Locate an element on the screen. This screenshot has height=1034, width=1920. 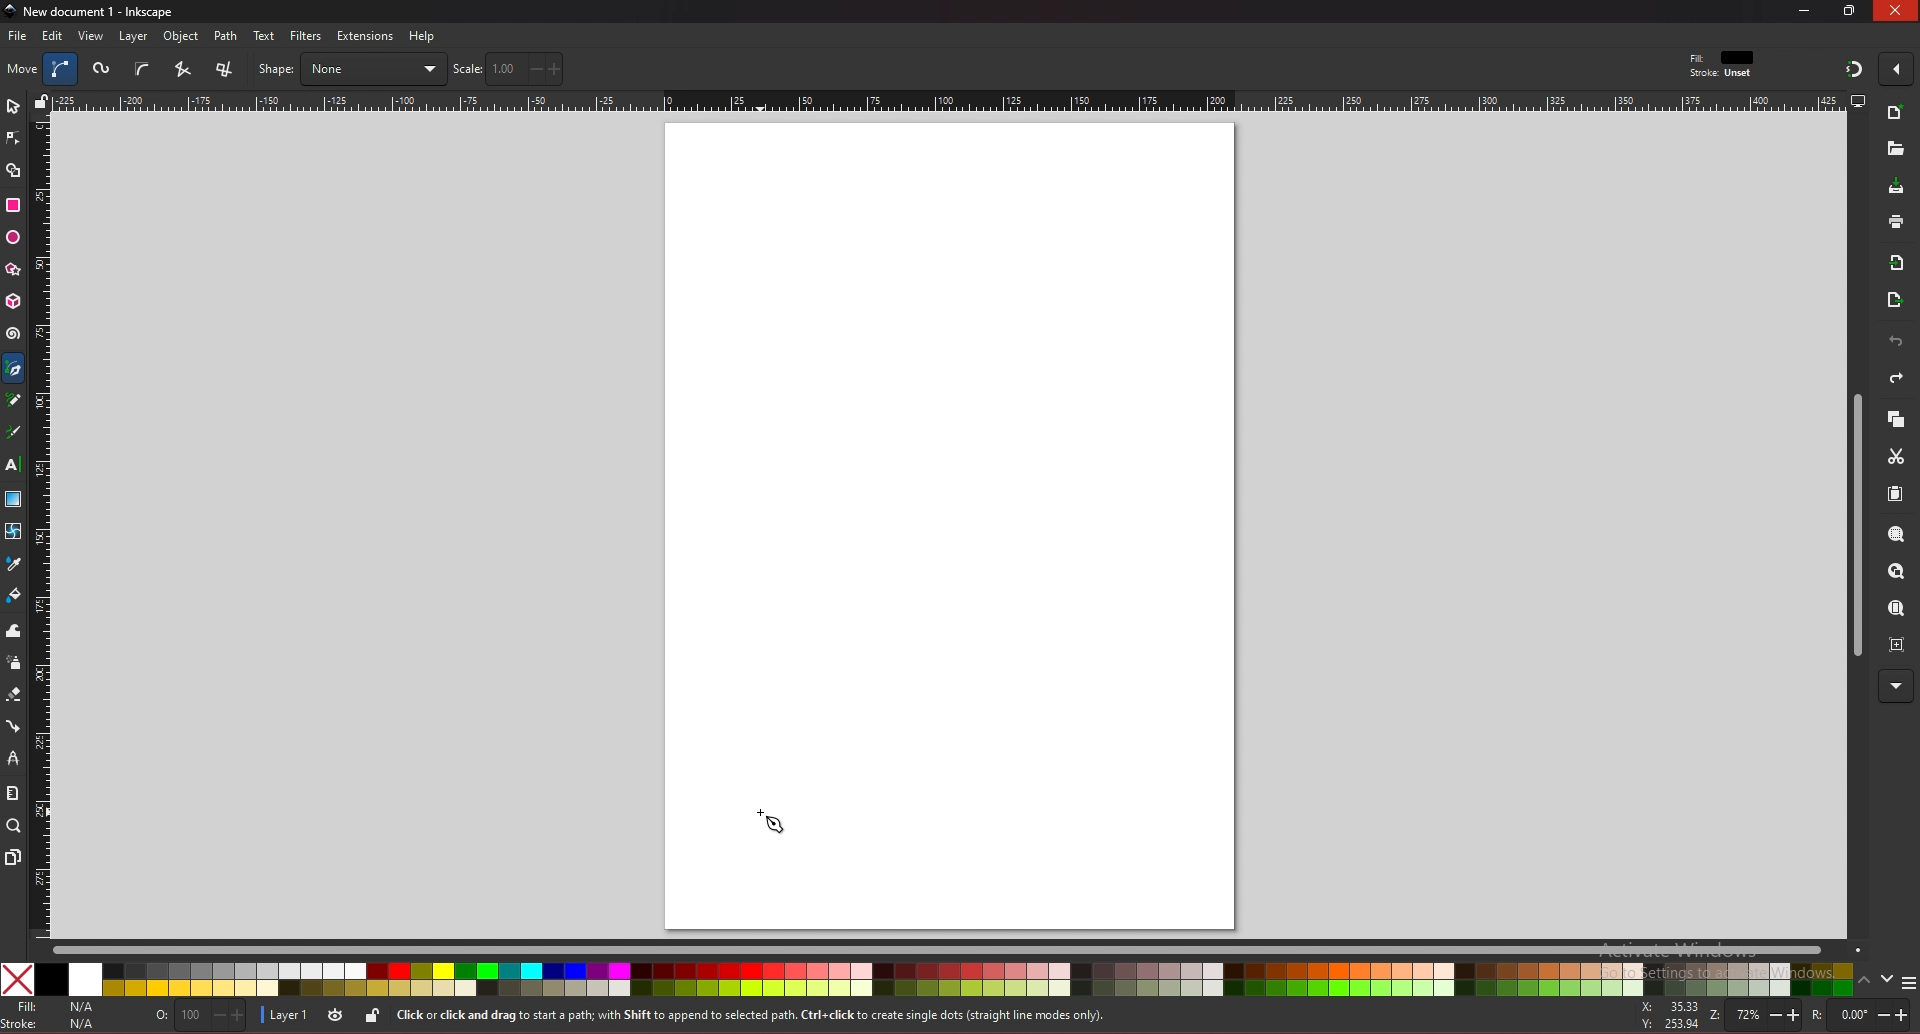
tweak is located at coordinates (14, 630).